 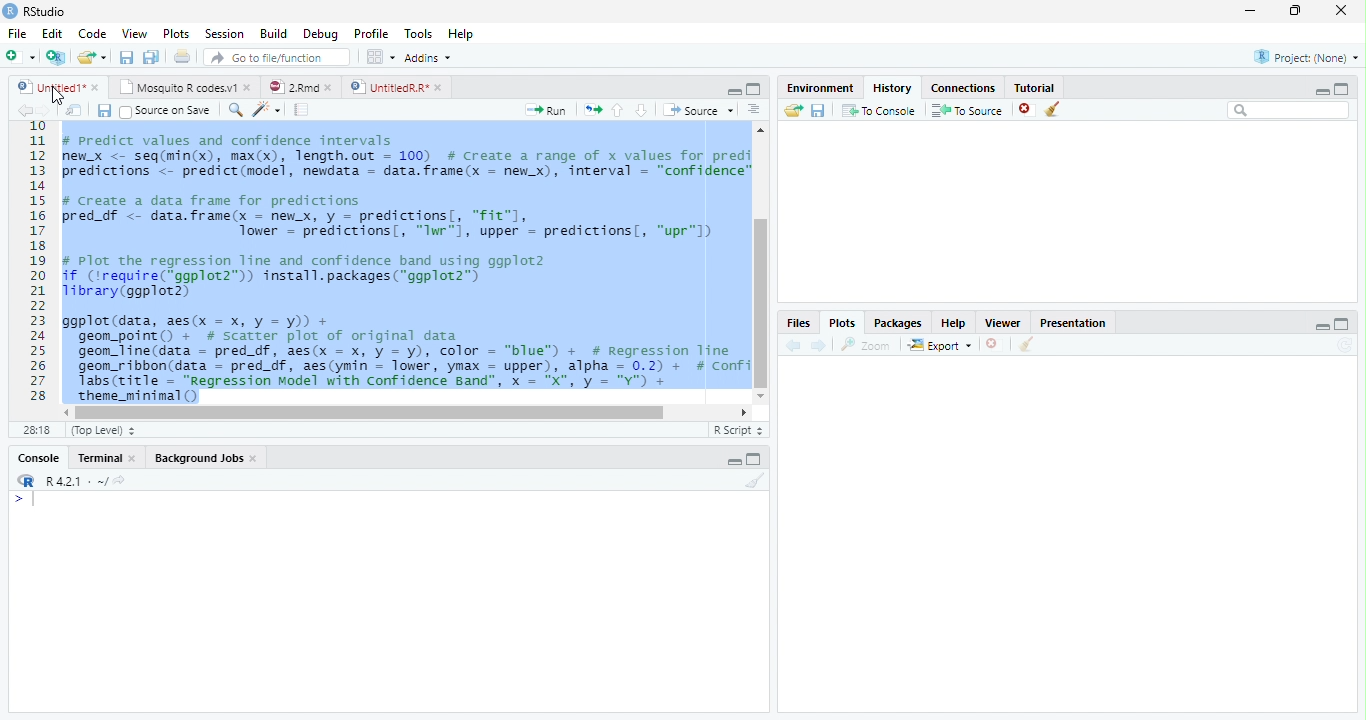 What do you see at coordinates (1072, 323) in the screenshot?
I see `Presentation` at bounding box center [1072, 323].